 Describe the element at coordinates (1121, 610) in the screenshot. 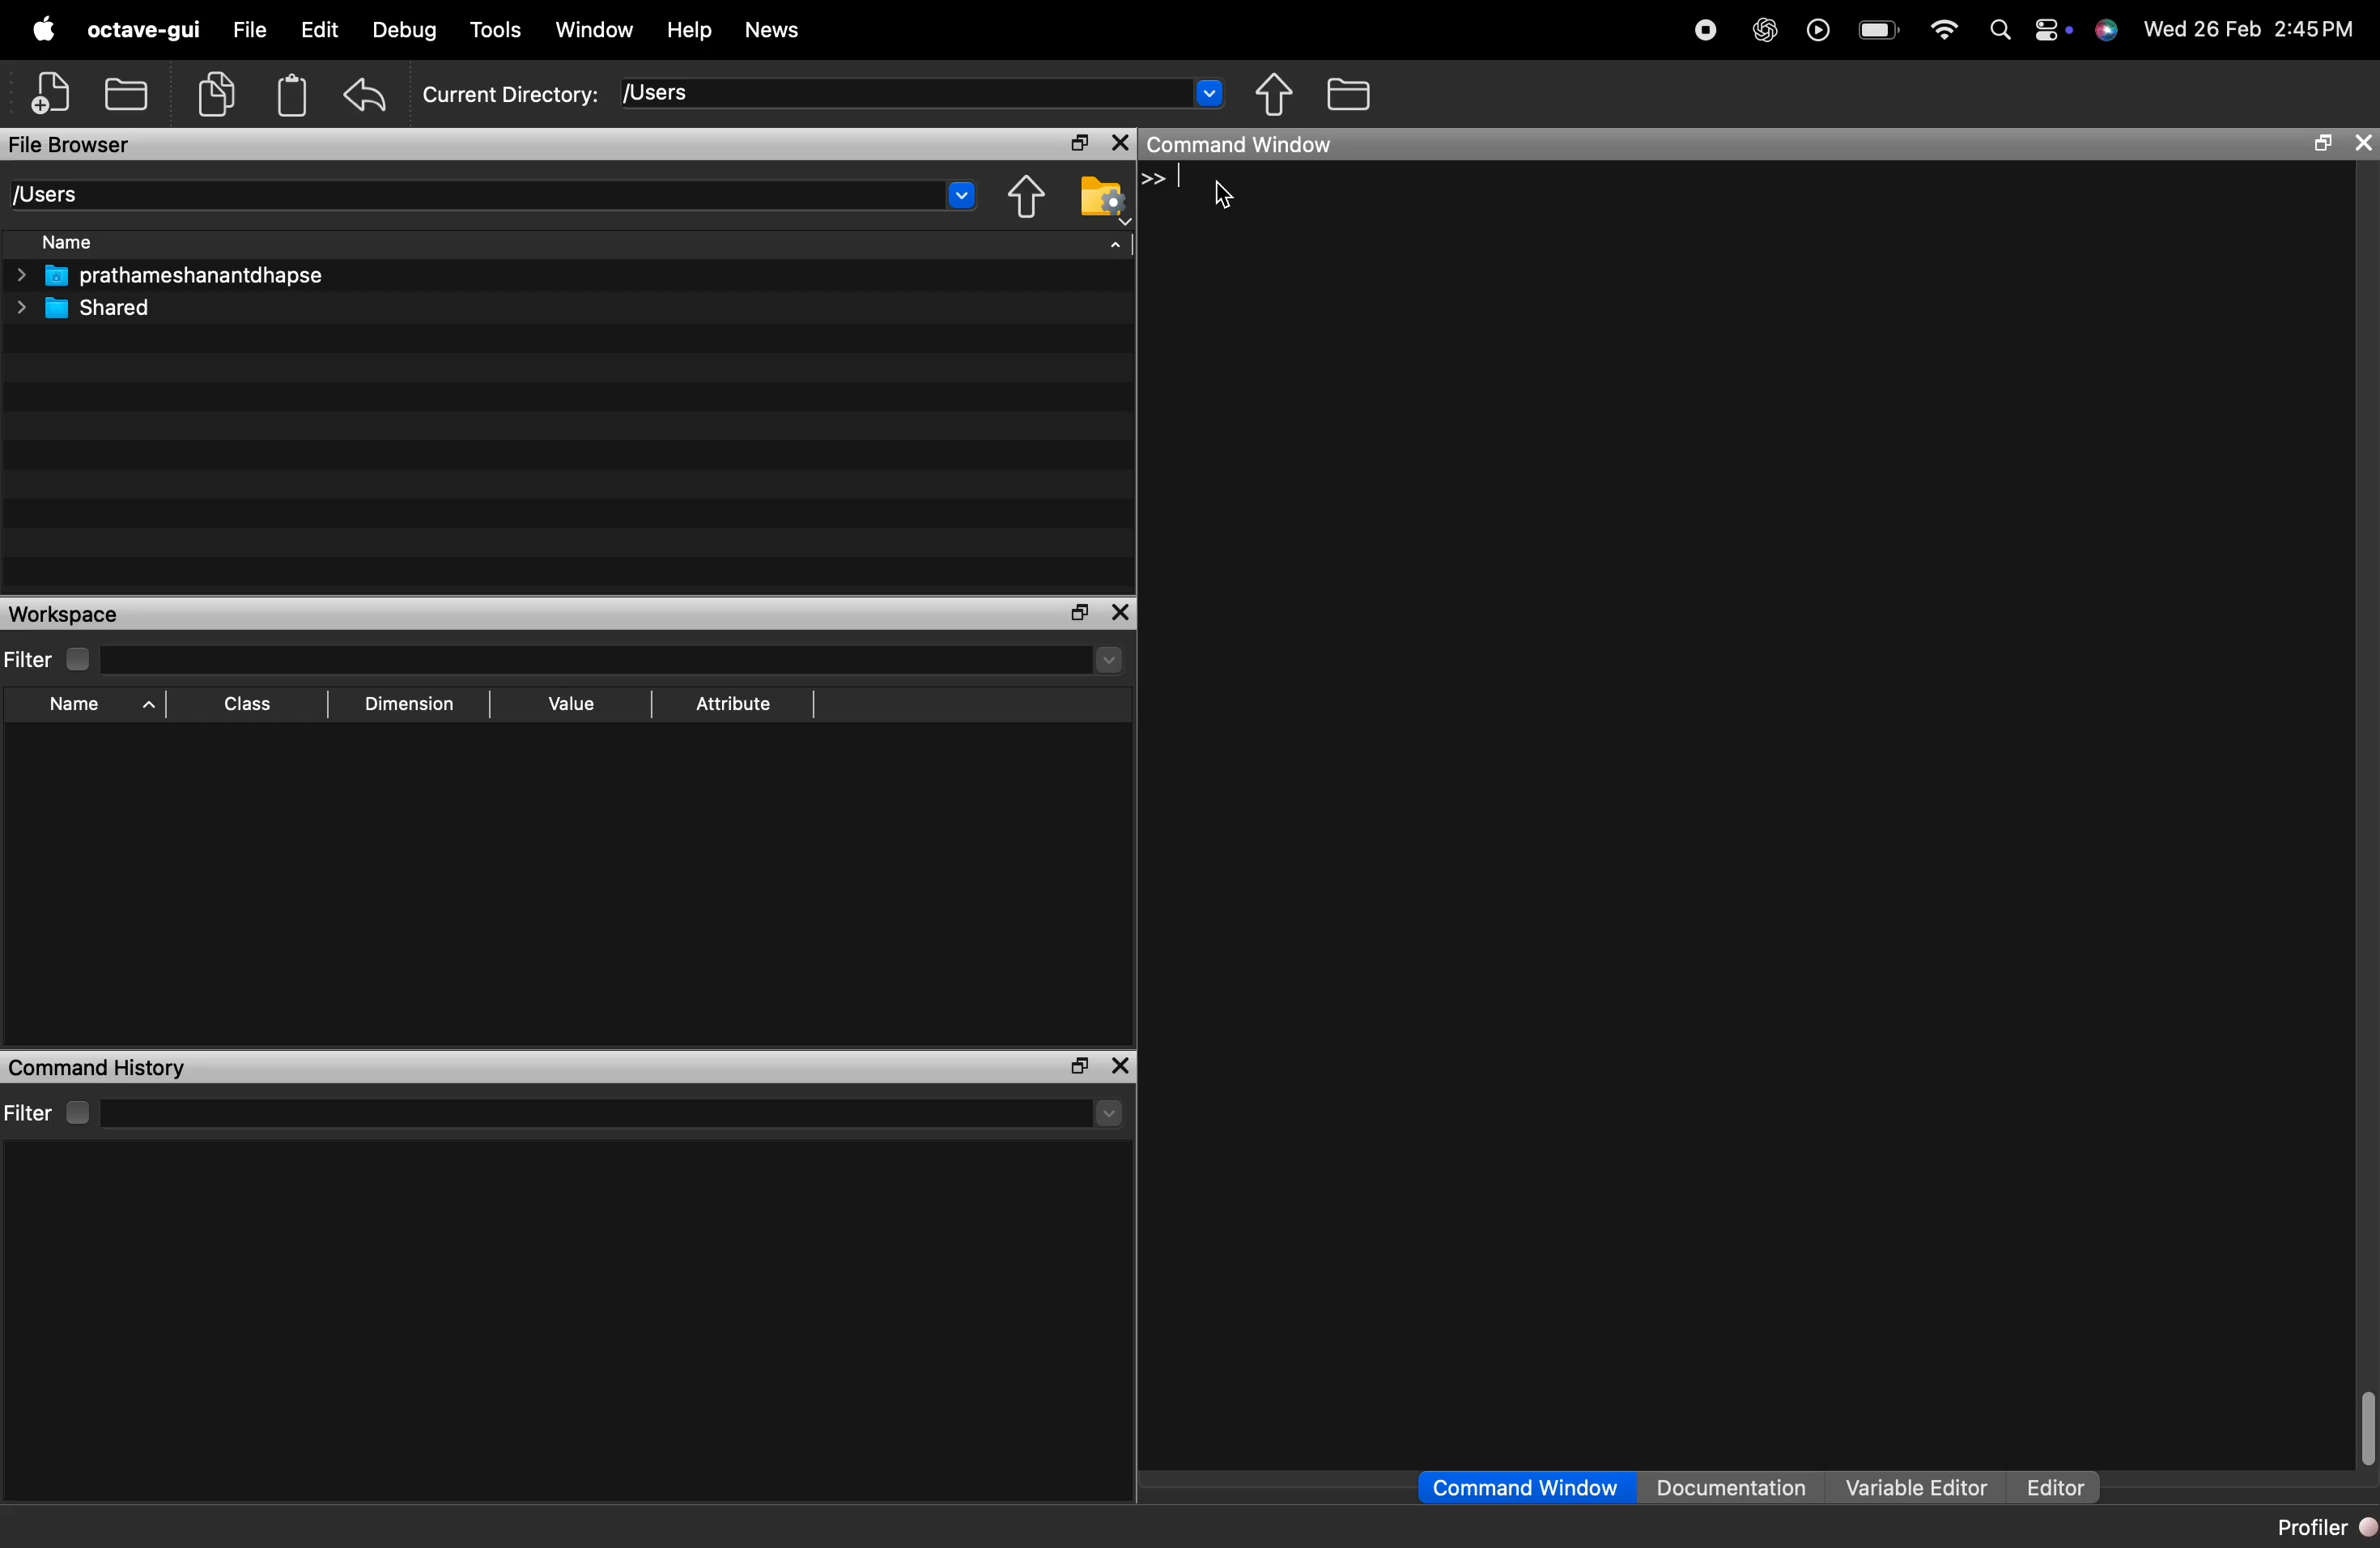

I see `close` at that location.